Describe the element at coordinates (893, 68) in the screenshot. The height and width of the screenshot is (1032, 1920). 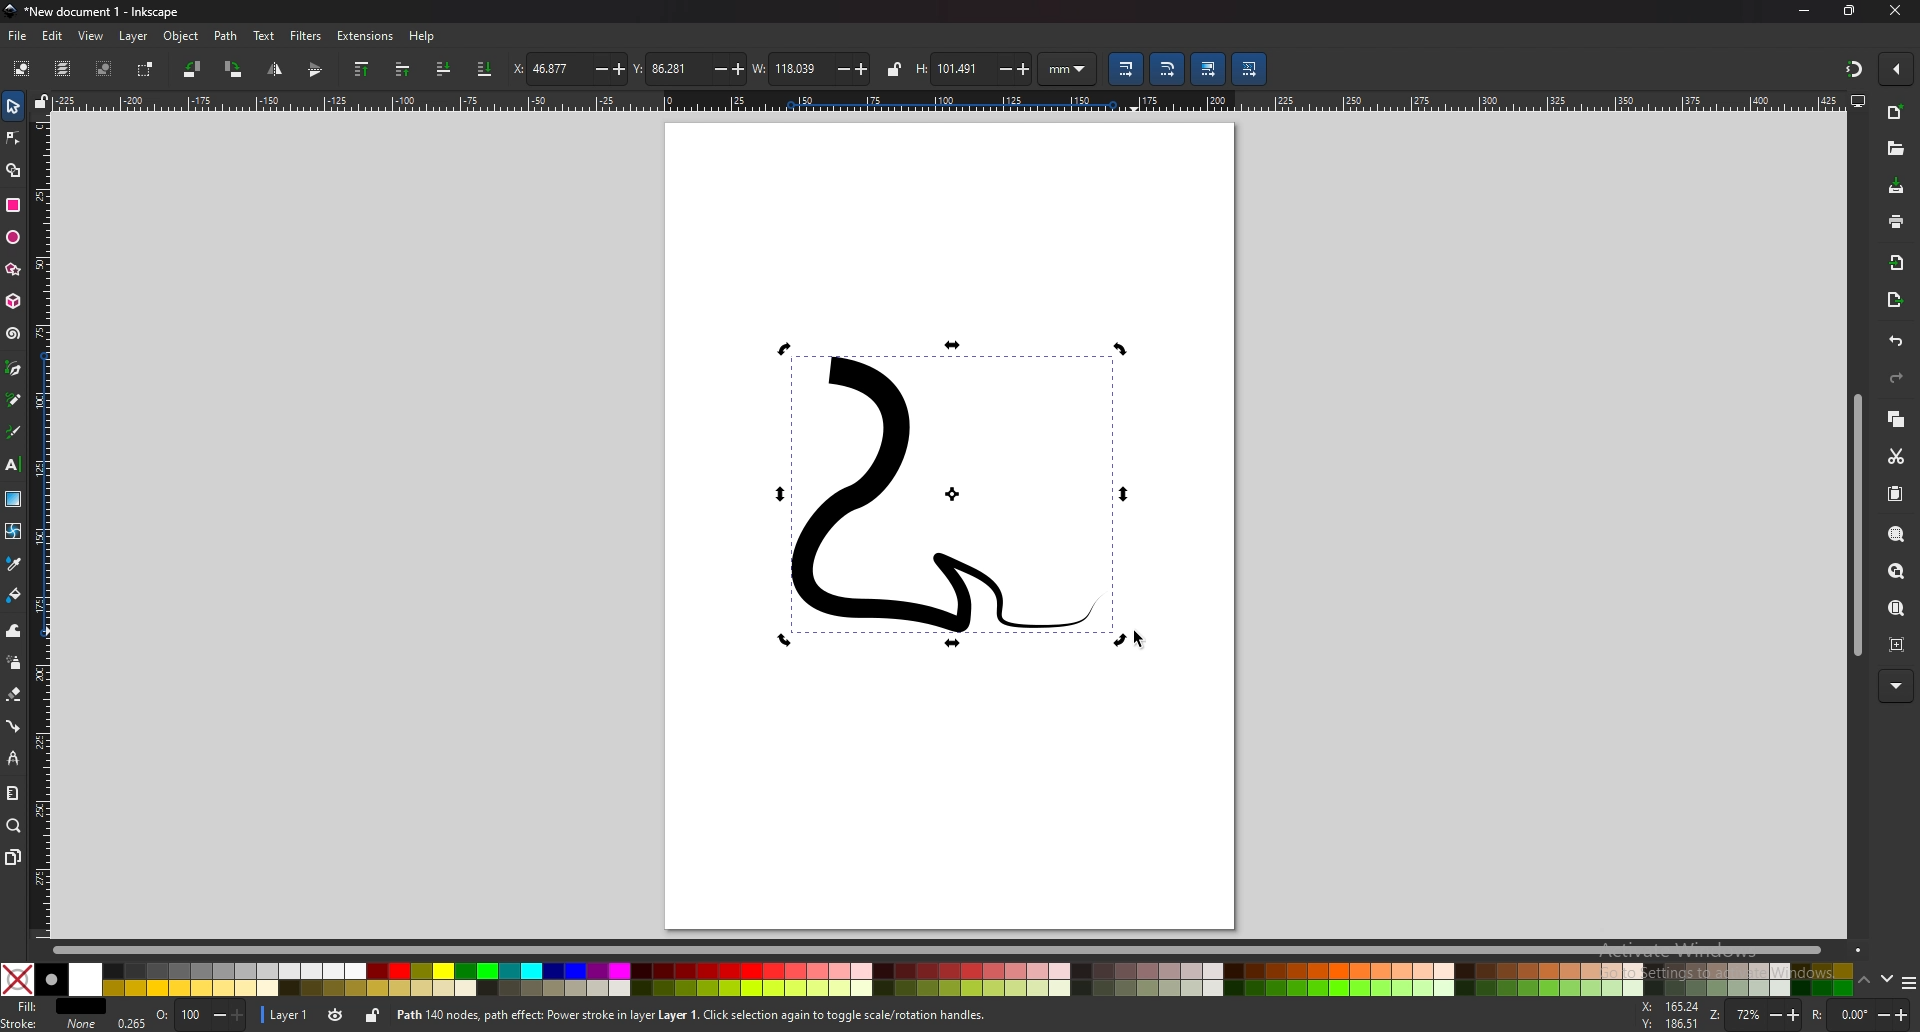
I see `lock` at that location.